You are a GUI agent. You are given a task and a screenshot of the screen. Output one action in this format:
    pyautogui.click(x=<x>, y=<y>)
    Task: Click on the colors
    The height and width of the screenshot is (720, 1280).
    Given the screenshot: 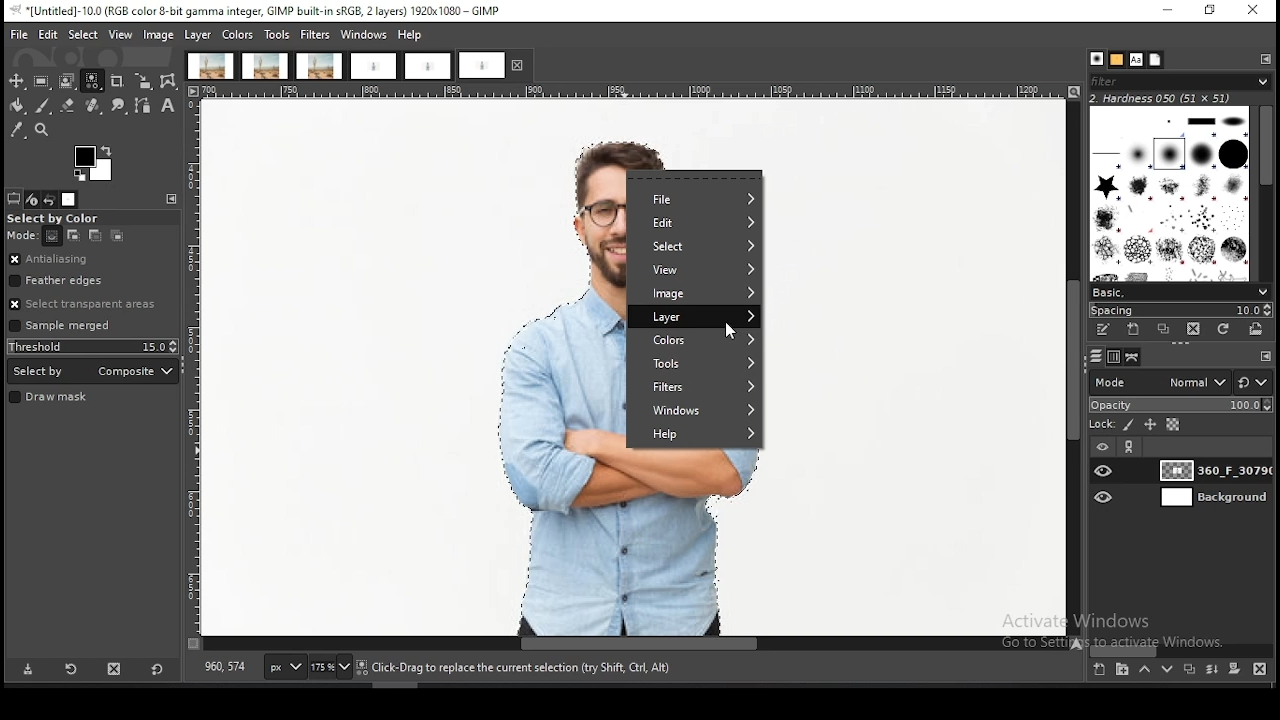 What is the action you would take?
    pyautogui.click(x=237, y=35)
    